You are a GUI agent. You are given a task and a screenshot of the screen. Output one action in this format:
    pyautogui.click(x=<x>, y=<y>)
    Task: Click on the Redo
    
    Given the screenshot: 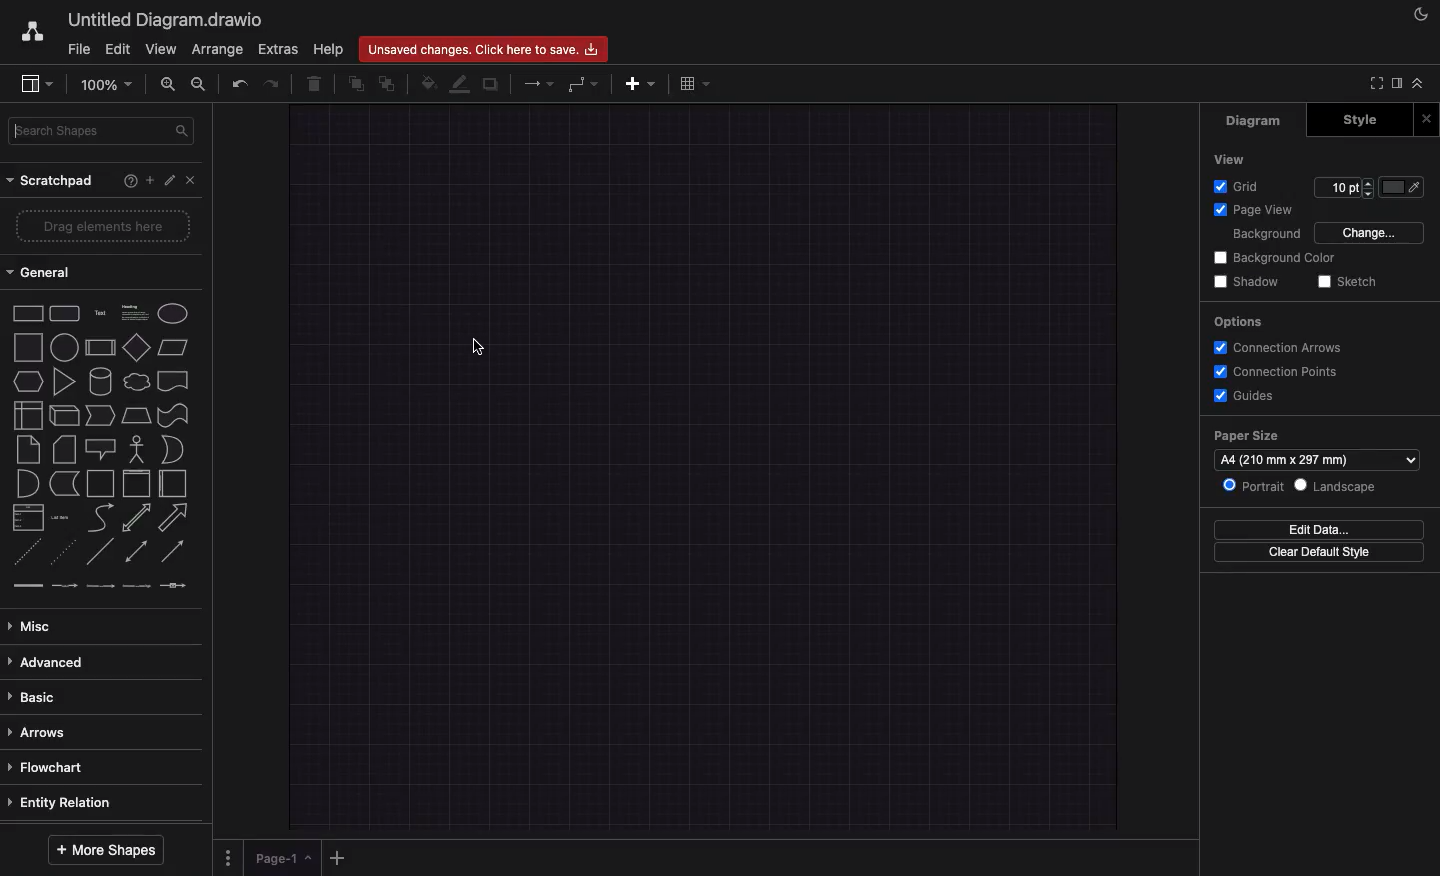 What is the action you would take?
    pyautogui.click(x=269, y=84)
    